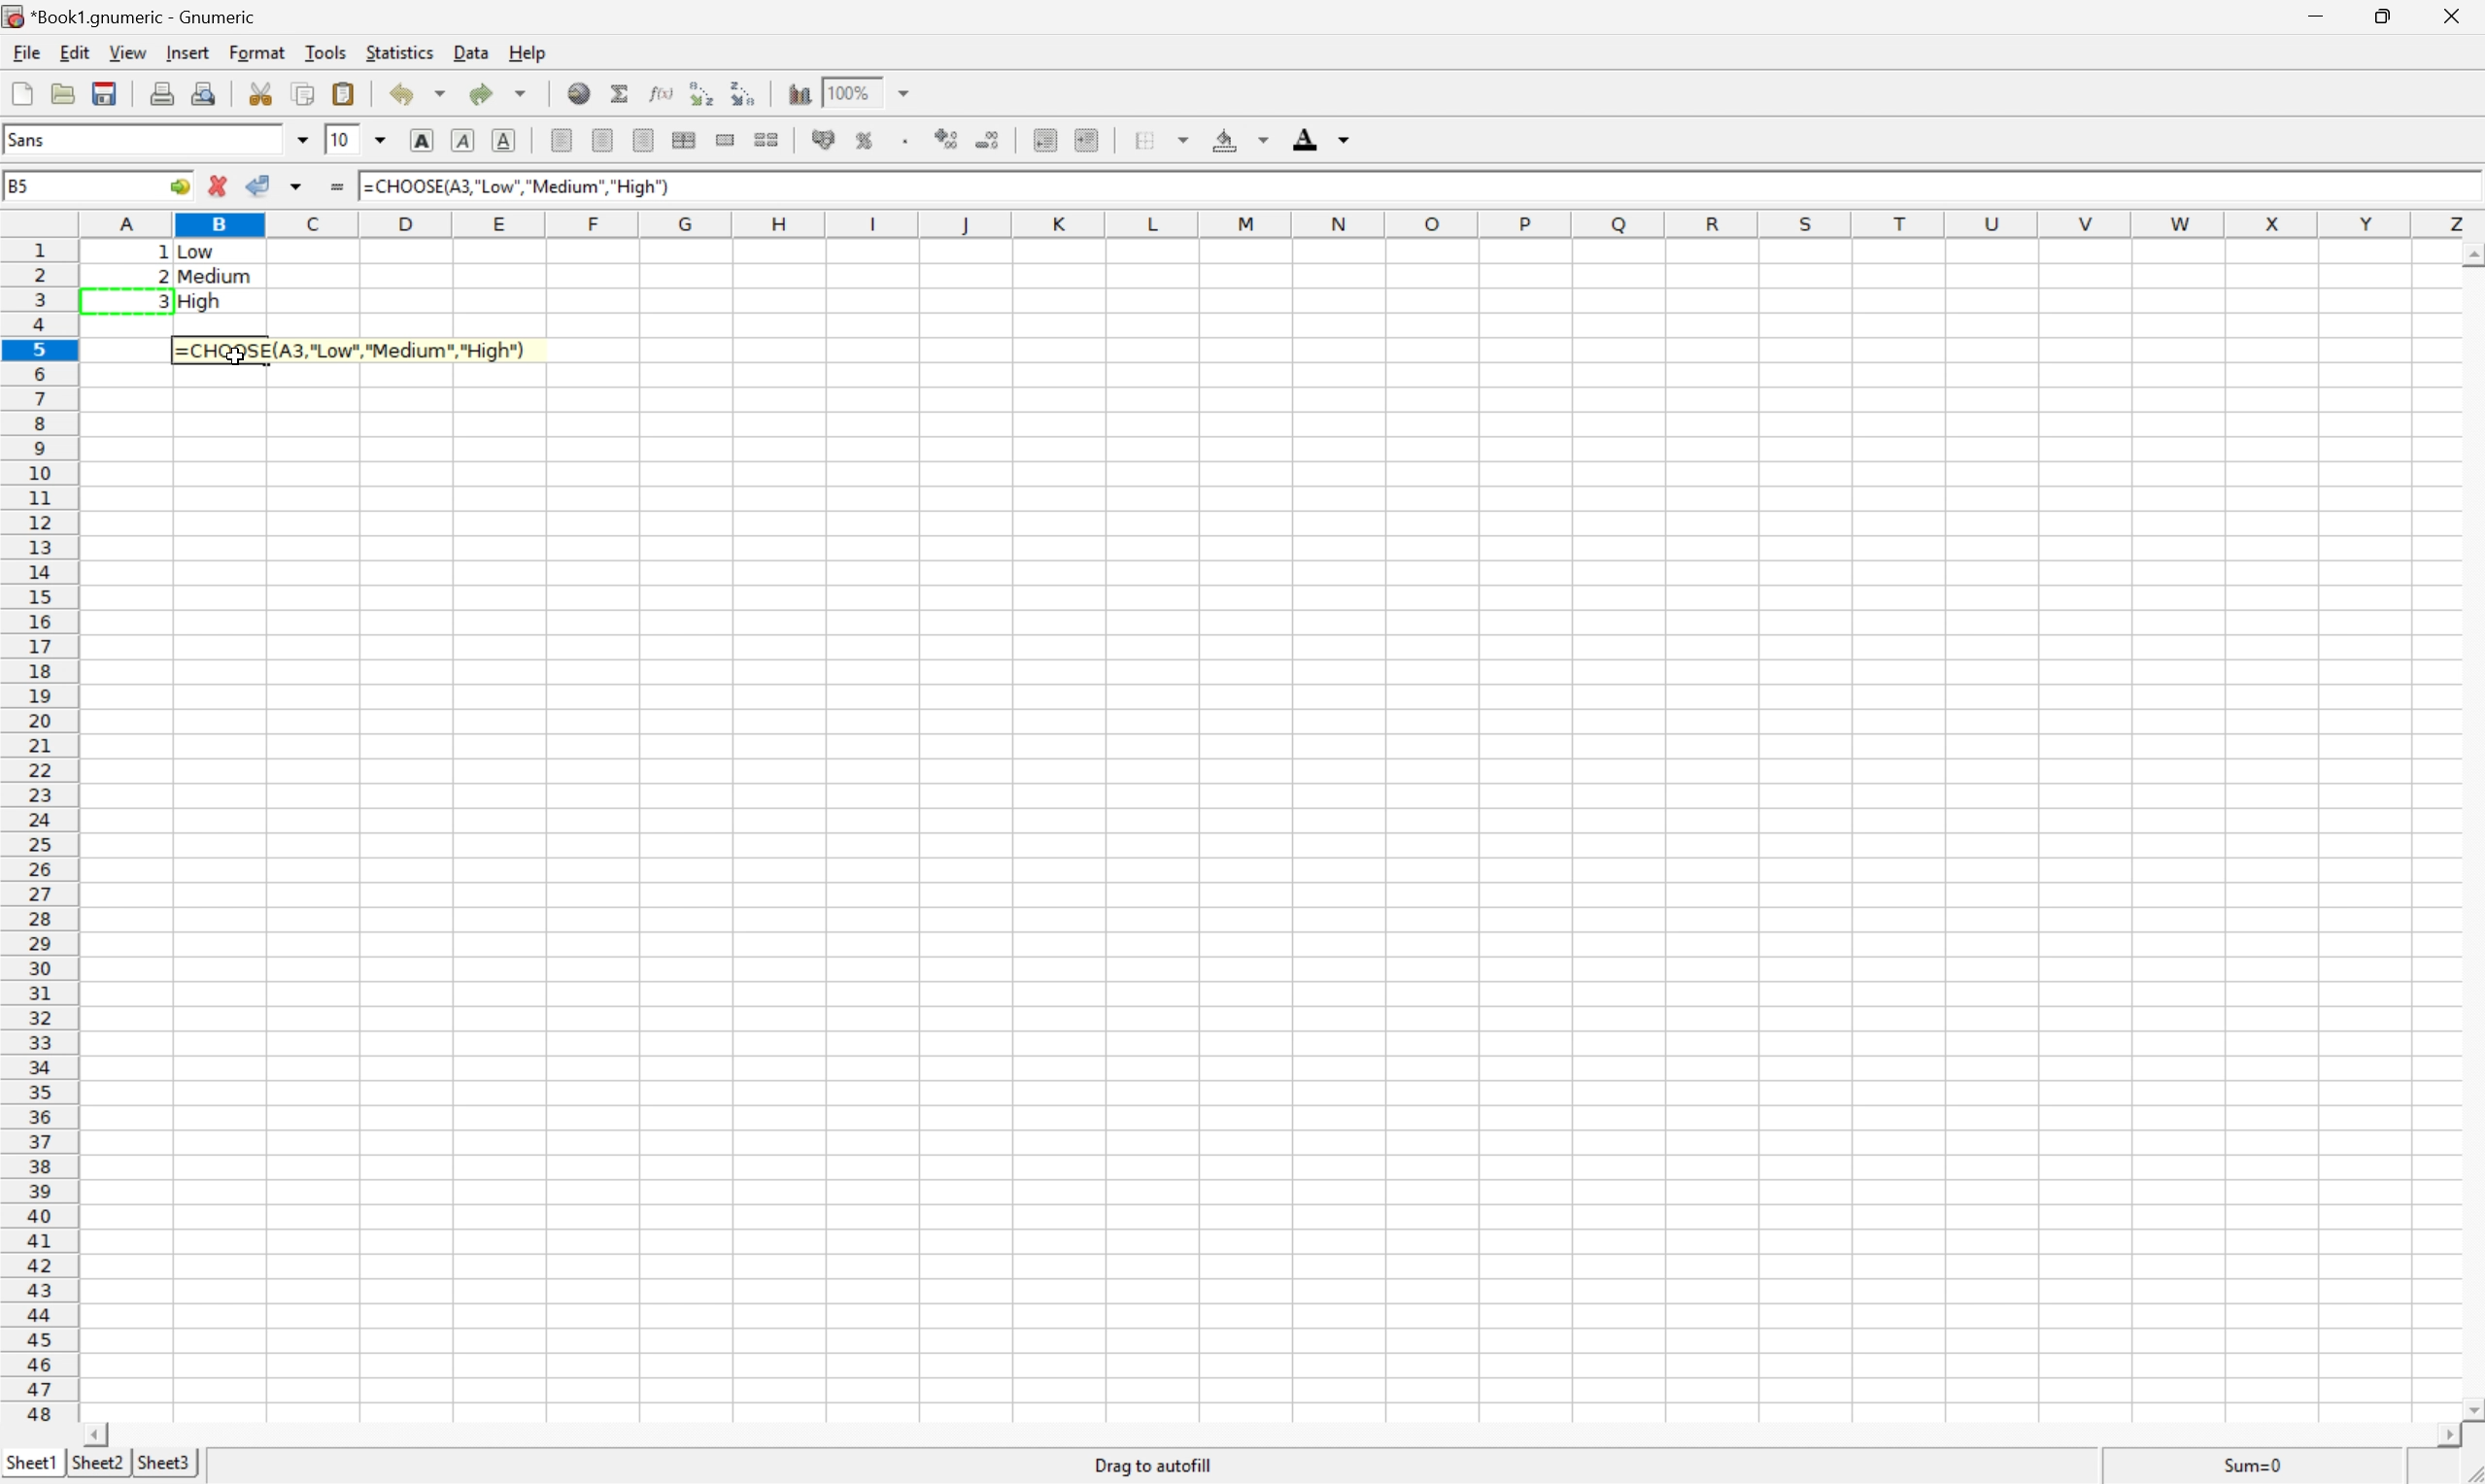 The width and height of the screenshot is (2485, 1484). What do you see at coordinates (948, 139) in the screenshot?
I see `Increase the number of Decimals displayed` at bounding box center [948, 139].